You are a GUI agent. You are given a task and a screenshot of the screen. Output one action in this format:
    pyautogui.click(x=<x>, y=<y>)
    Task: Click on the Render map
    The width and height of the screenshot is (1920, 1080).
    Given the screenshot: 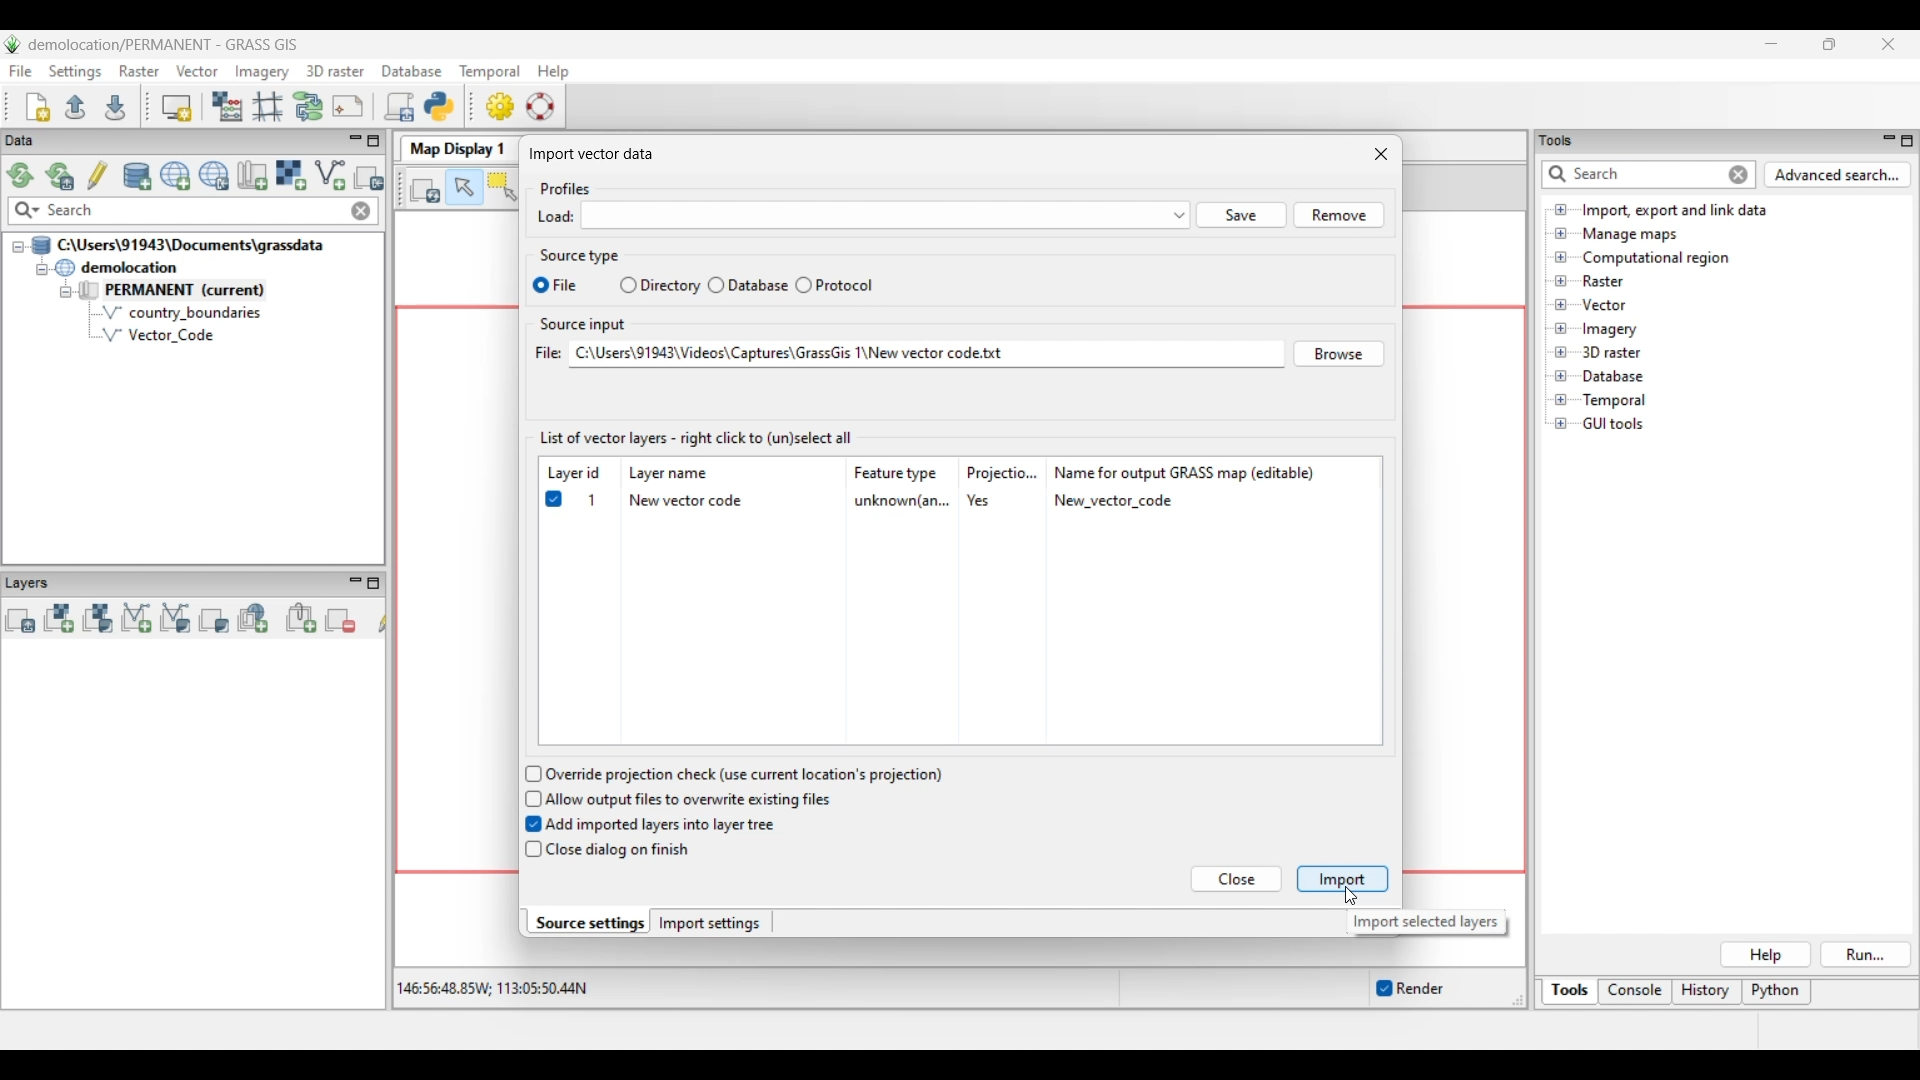 What is the action you would take?
    pyautogui.click(x=426, y=189)
    